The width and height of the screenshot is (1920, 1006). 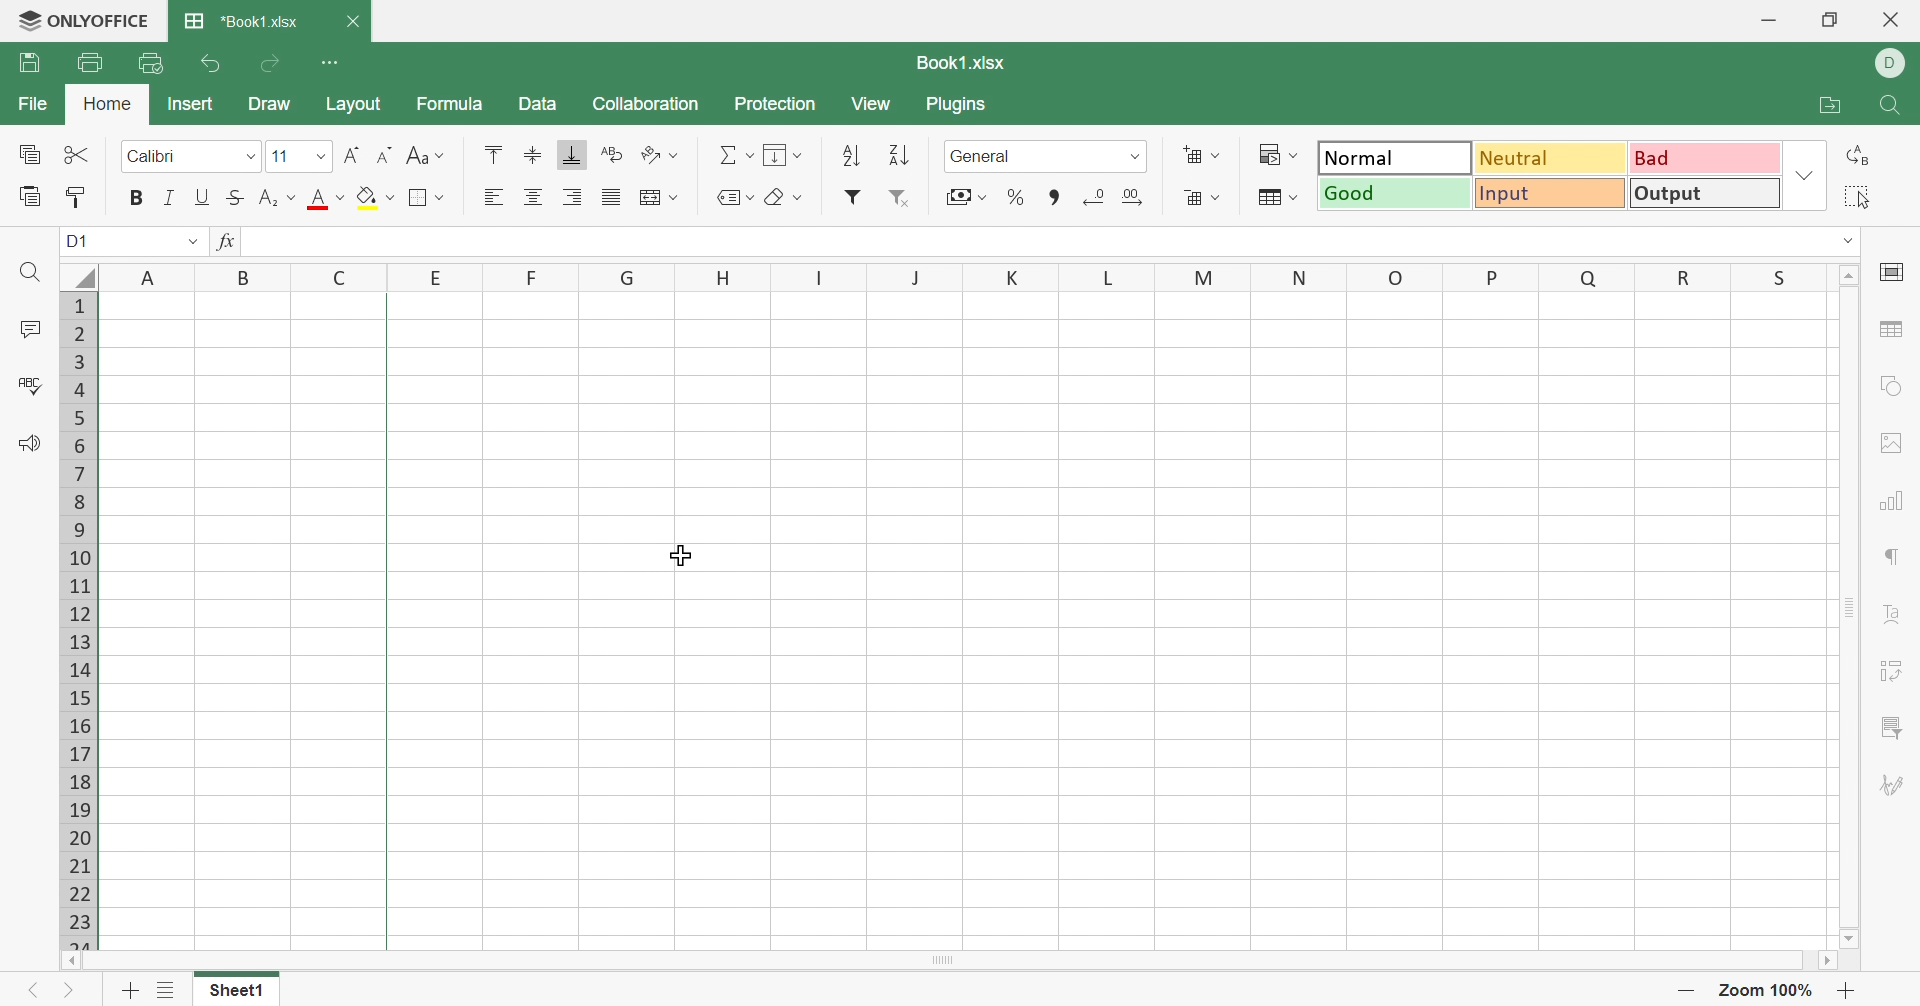 What do you see at coordinates (354, 24) in the screenshot?
I see `close` at bounding box center [354, 24].